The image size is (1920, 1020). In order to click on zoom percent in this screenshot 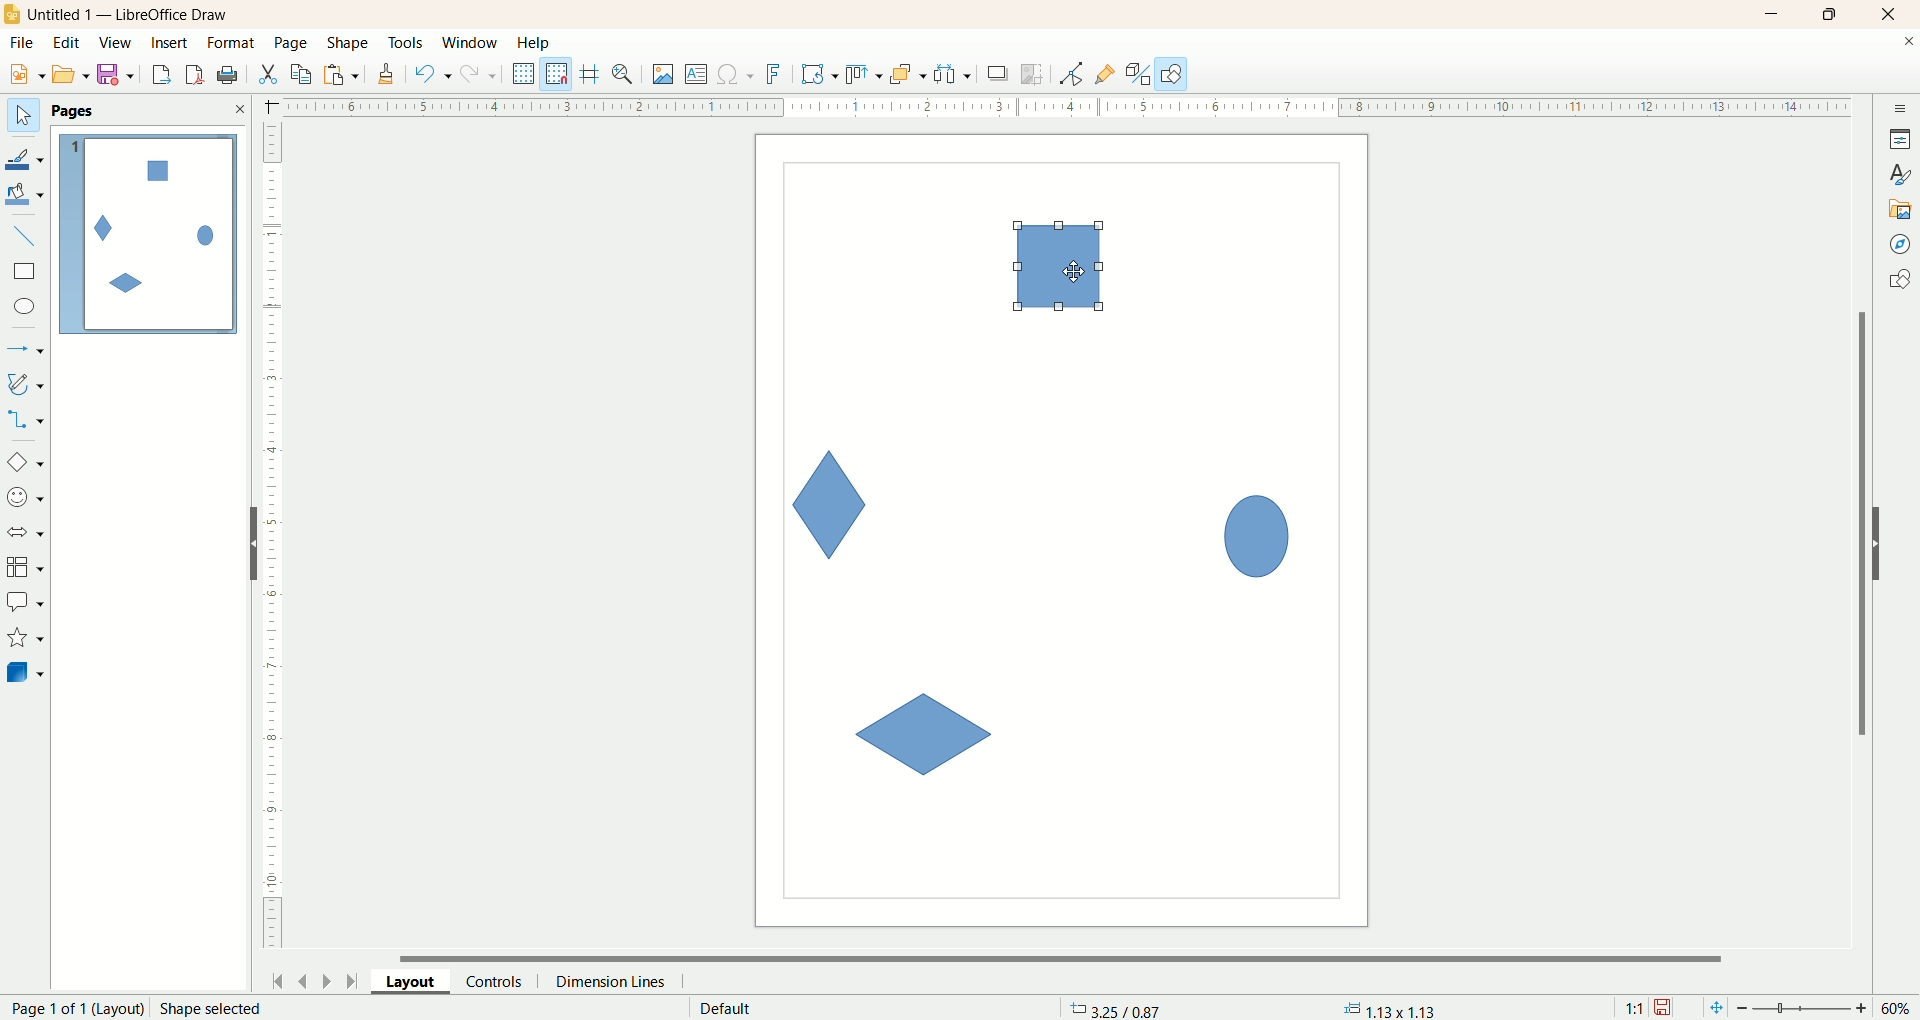, I will do `click(1898, 1008)`.